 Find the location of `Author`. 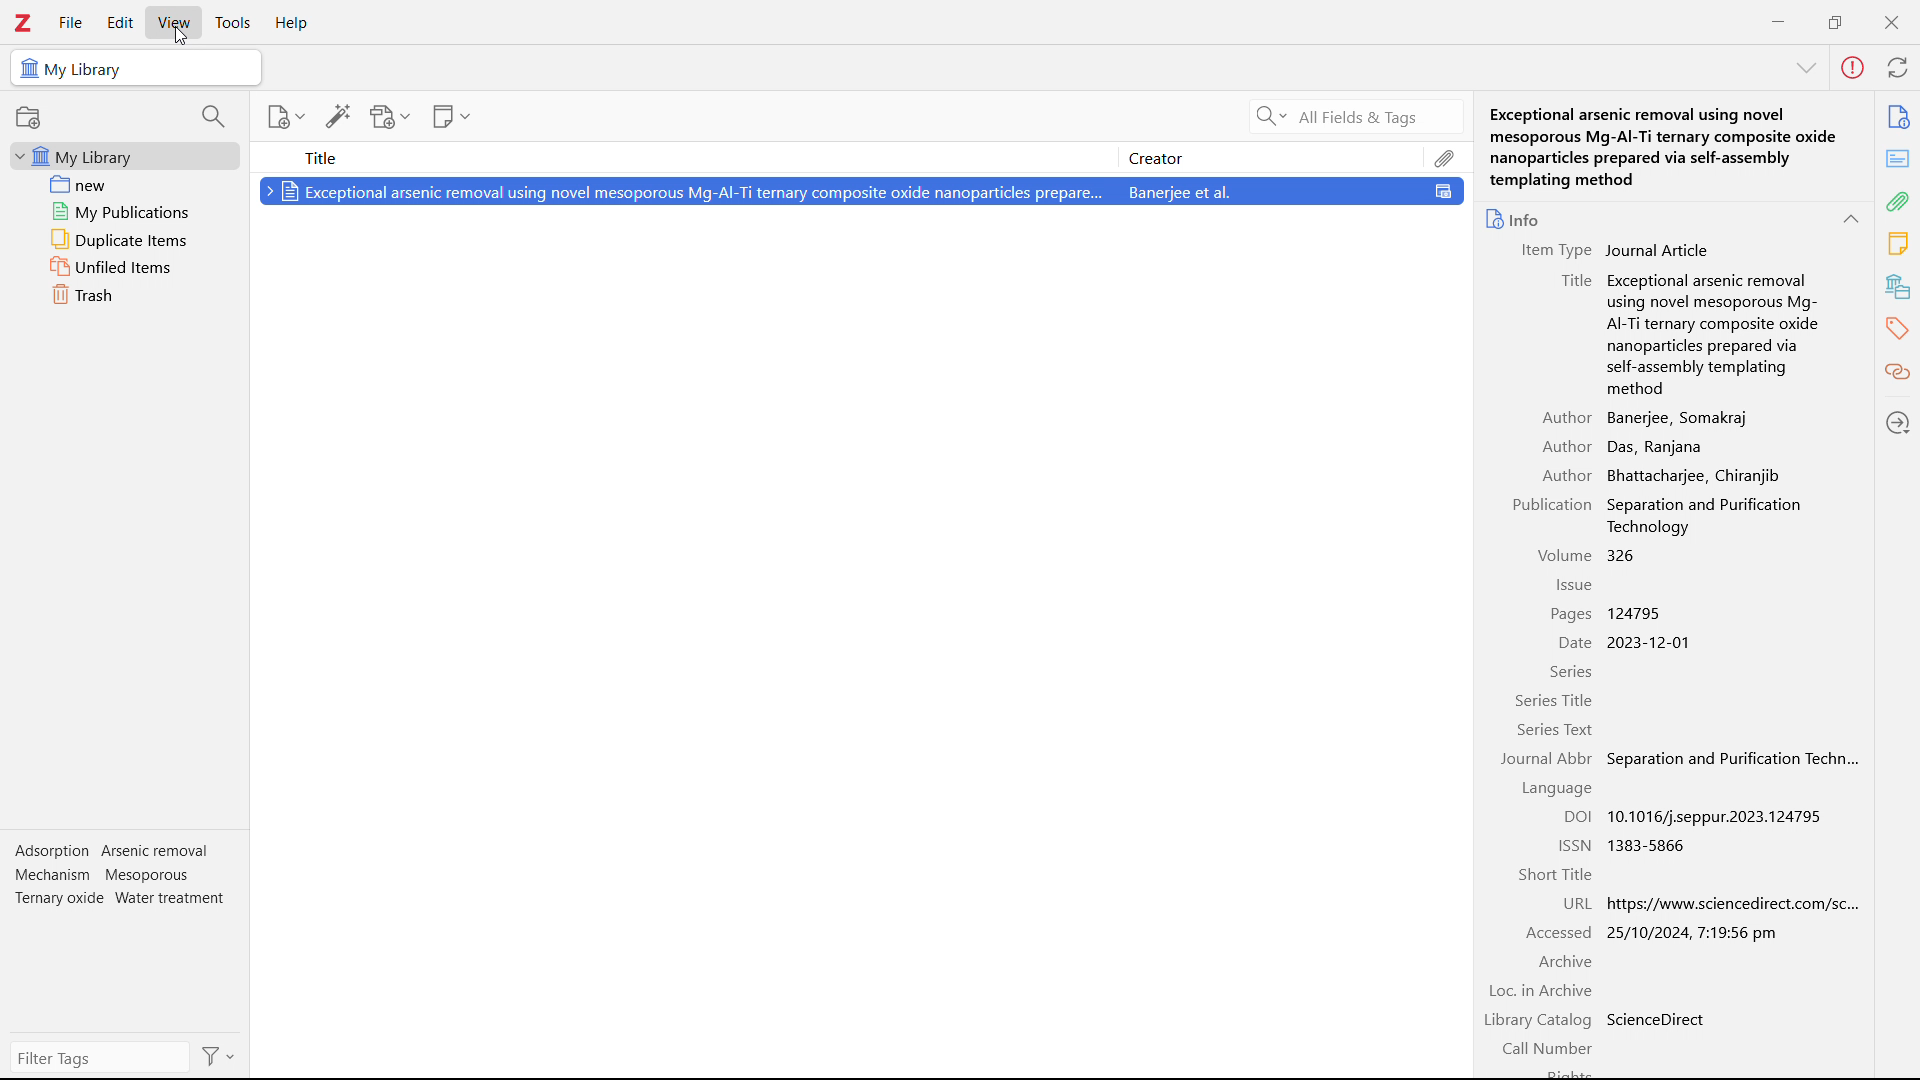

Author is located at coordinates (1568, 417).